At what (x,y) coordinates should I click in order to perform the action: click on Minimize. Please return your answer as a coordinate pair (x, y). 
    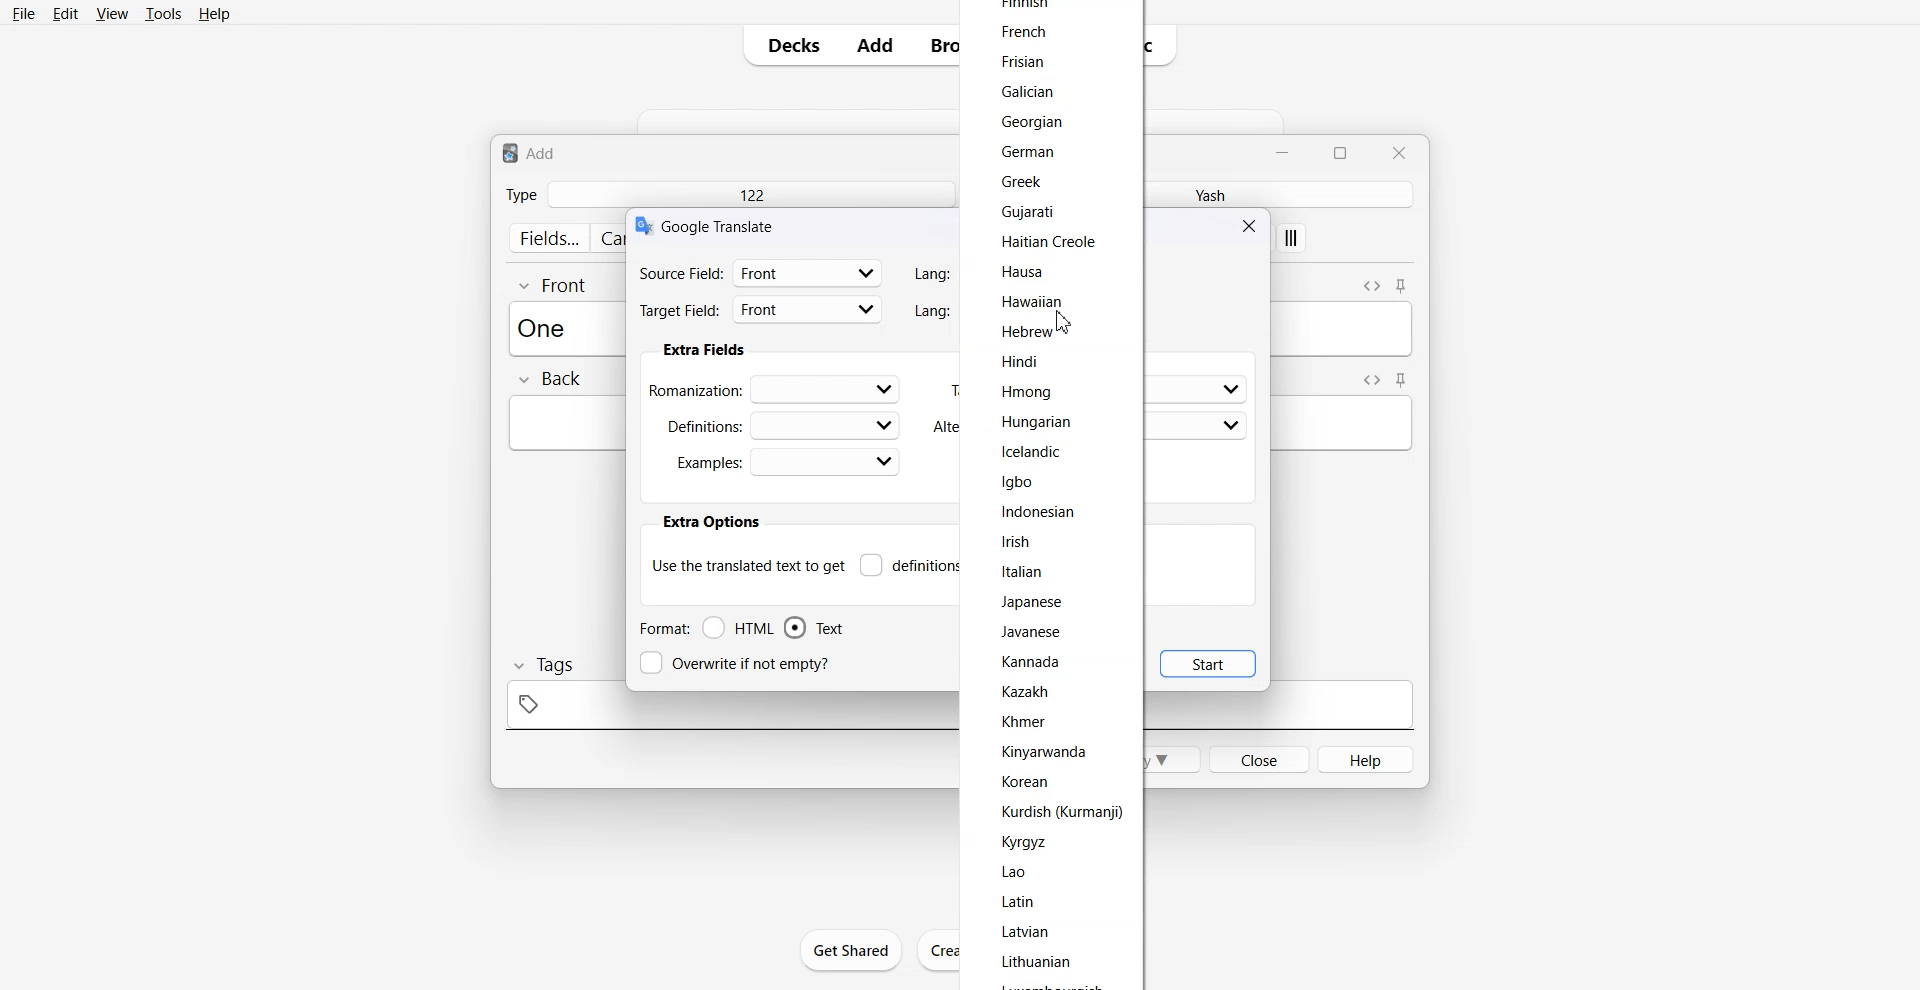
    Looking at the image, I should click on (1285, 151).